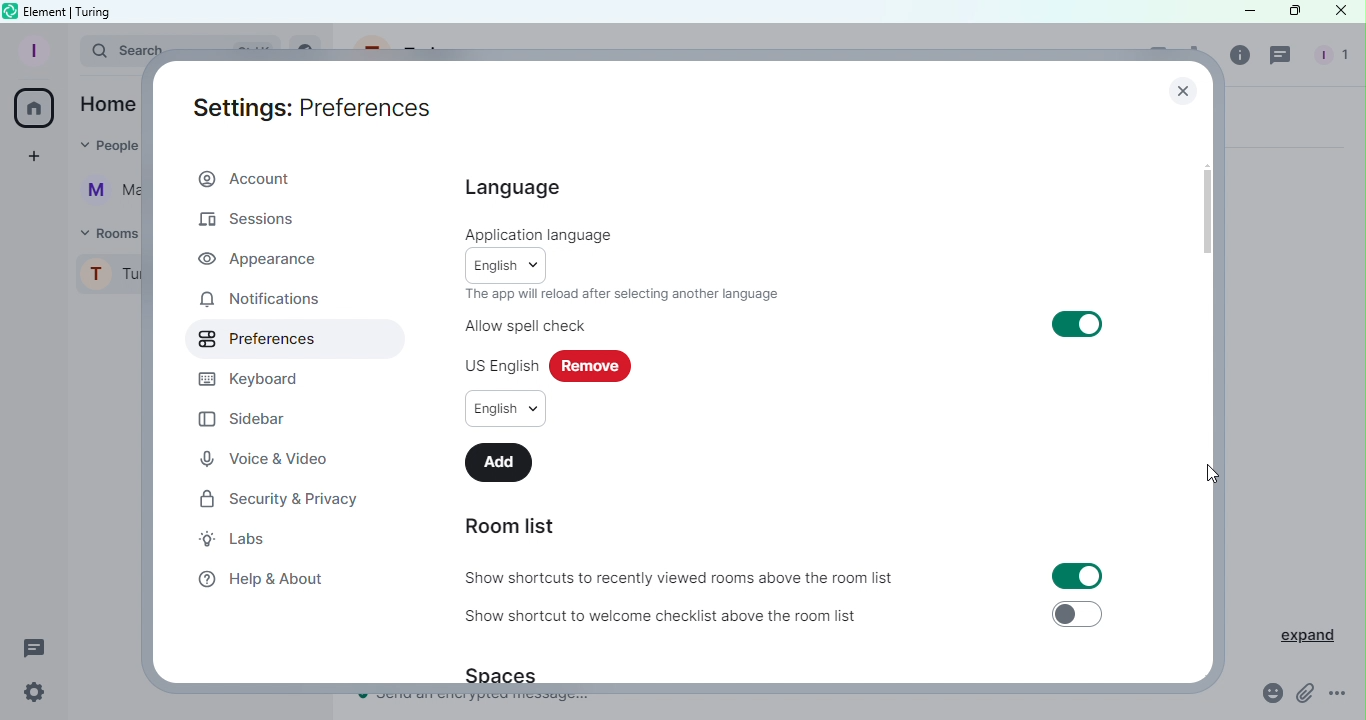  I want to click on Room info, so click(1241, 60).